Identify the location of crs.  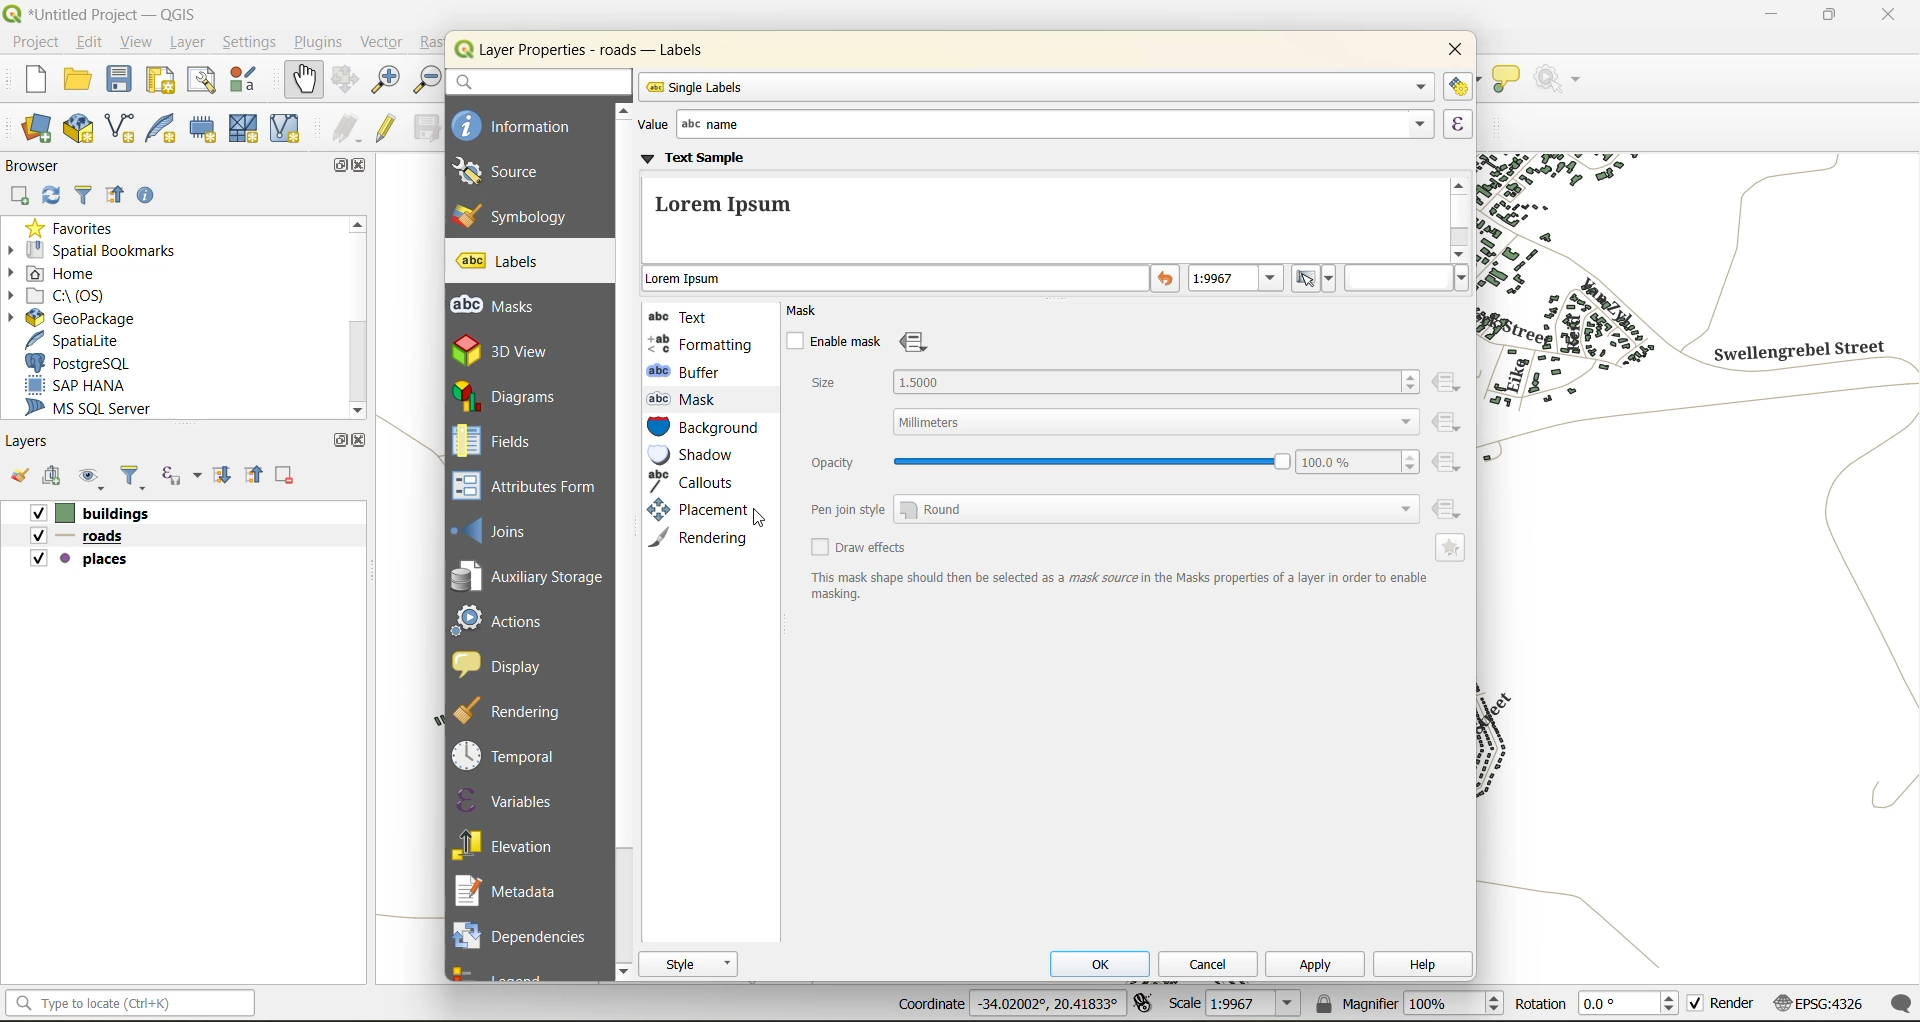
(1817, 999).